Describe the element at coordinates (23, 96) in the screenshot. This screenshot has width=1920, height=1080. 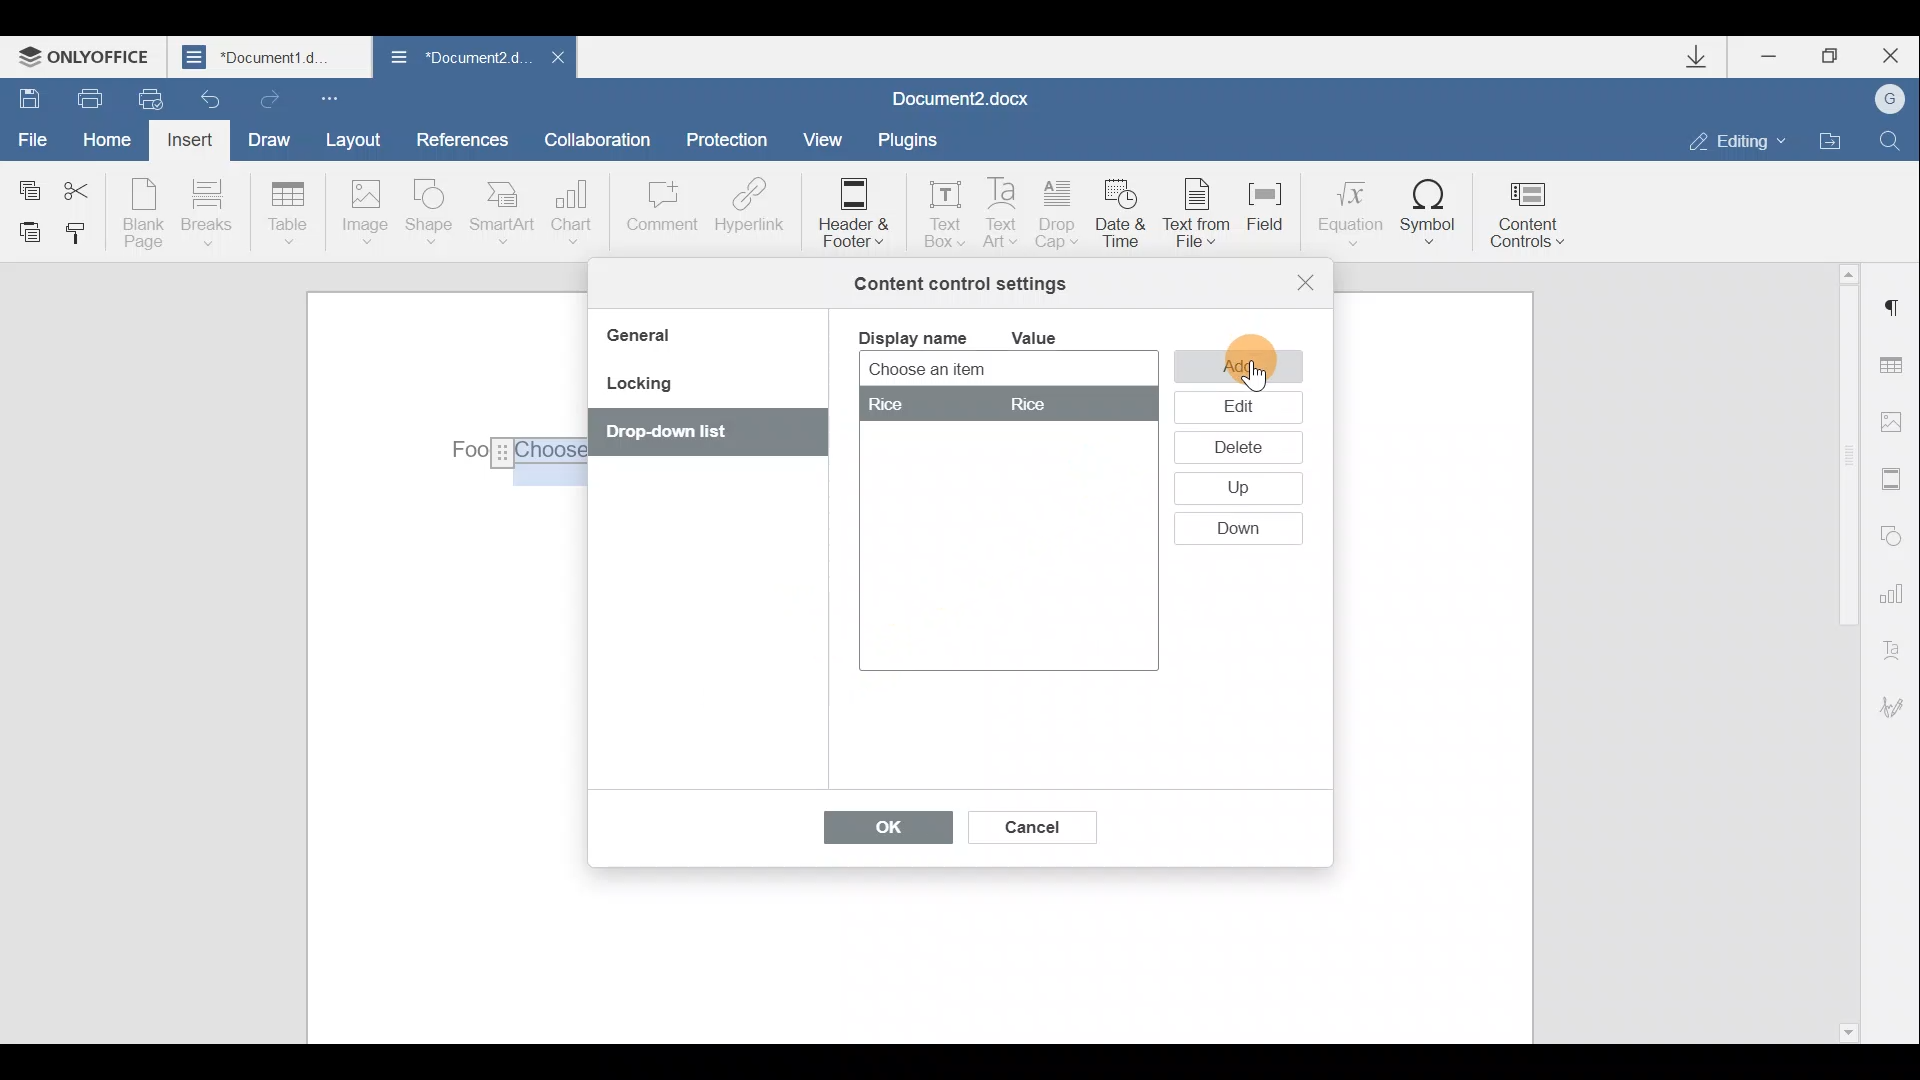
I see `Save` at that location.